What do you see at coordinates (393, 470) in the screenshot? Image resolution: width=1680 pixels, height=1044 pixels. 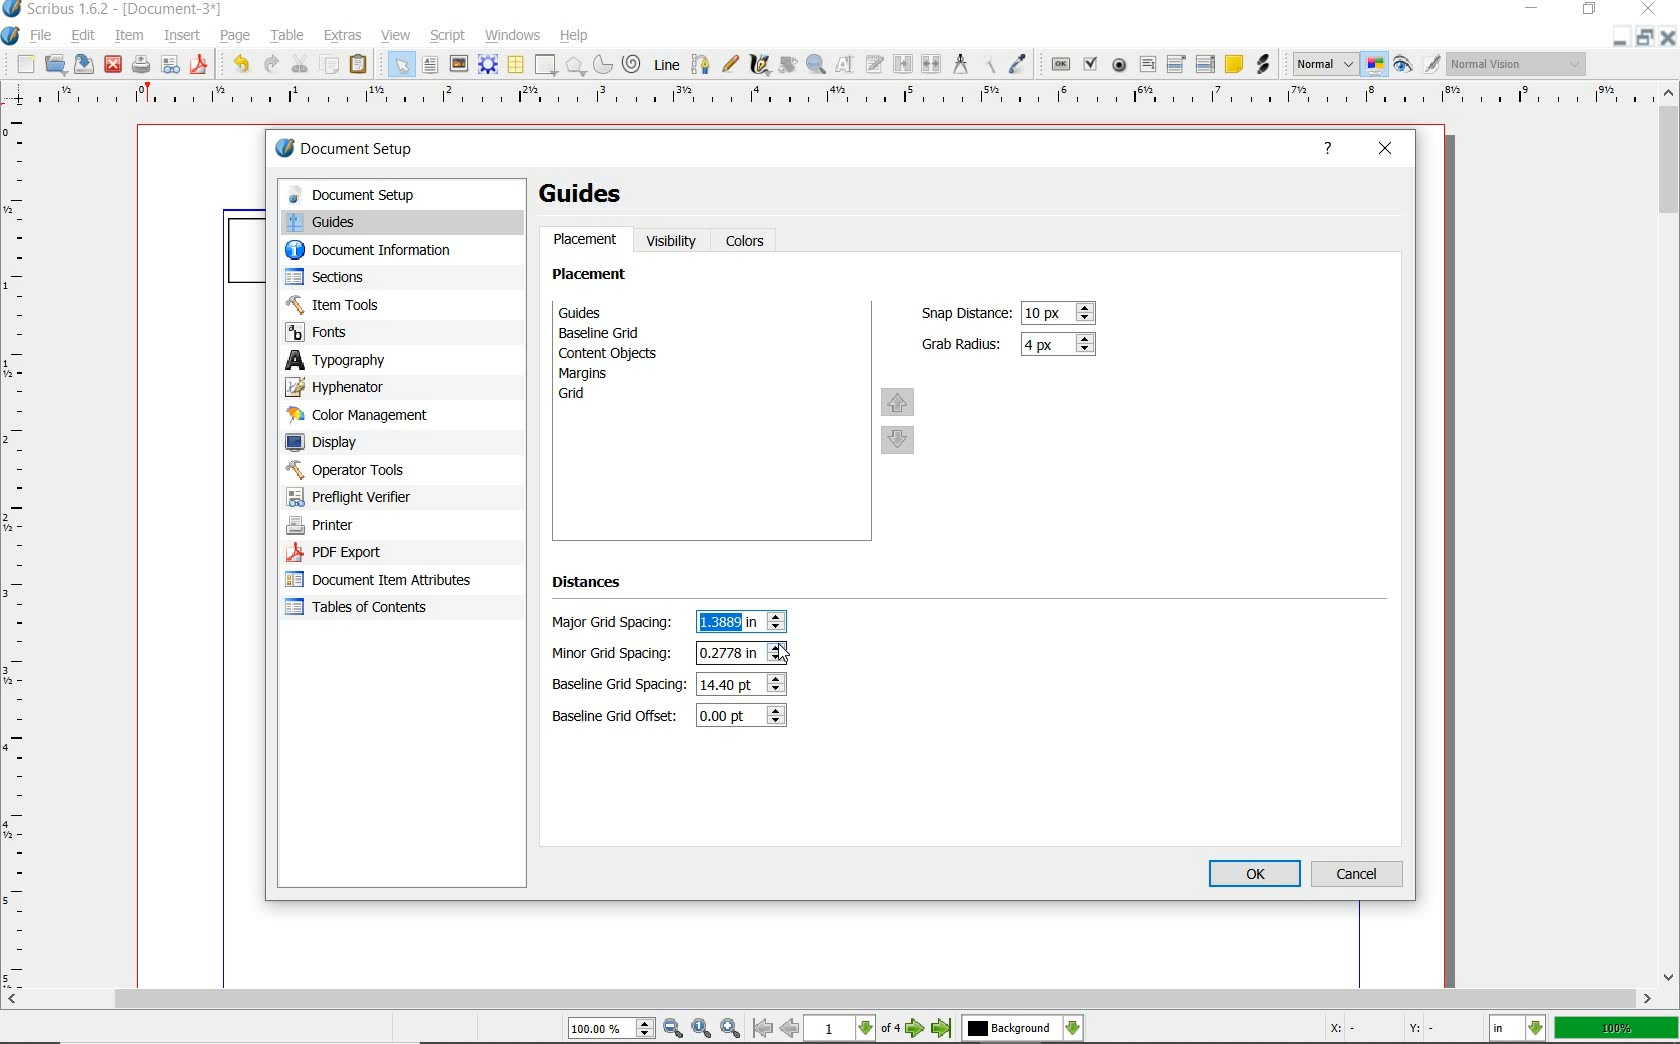 I see `operator tools` at bounding box center [393, 470].